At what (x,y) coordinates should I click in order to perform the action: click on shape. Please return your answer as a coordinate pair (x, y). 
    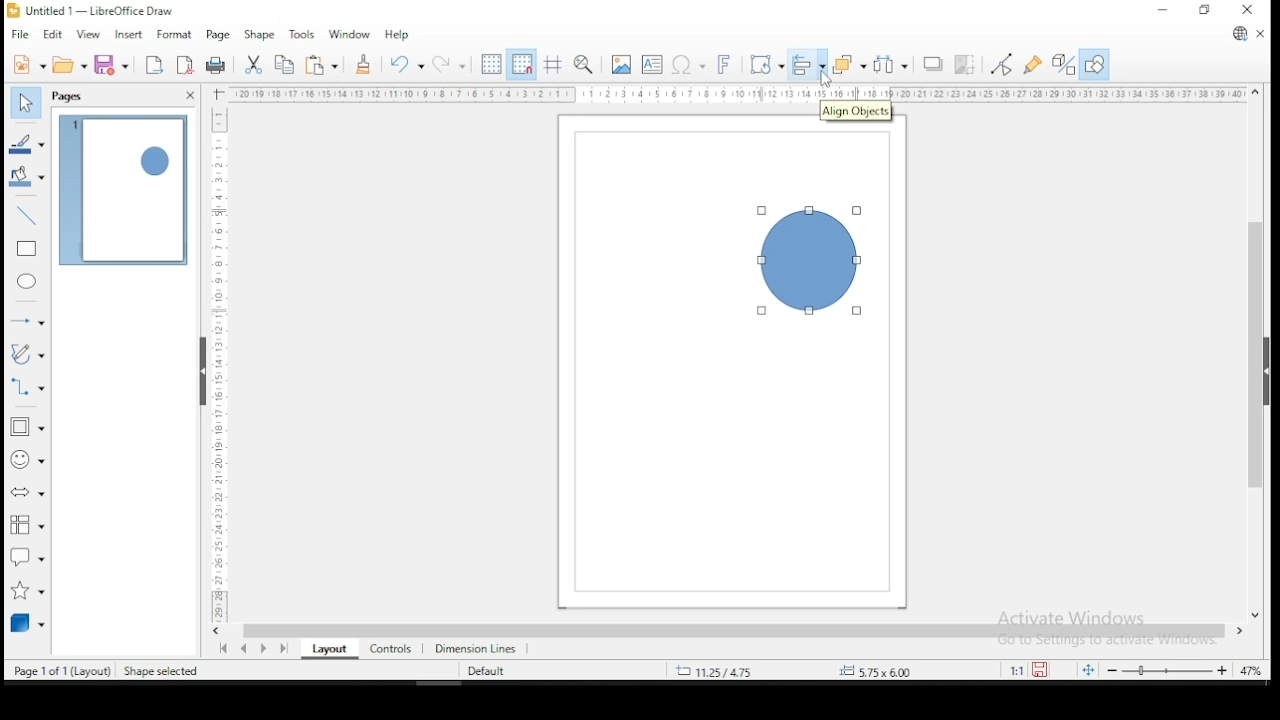
    Looking at the image, I should click on (258, 36).